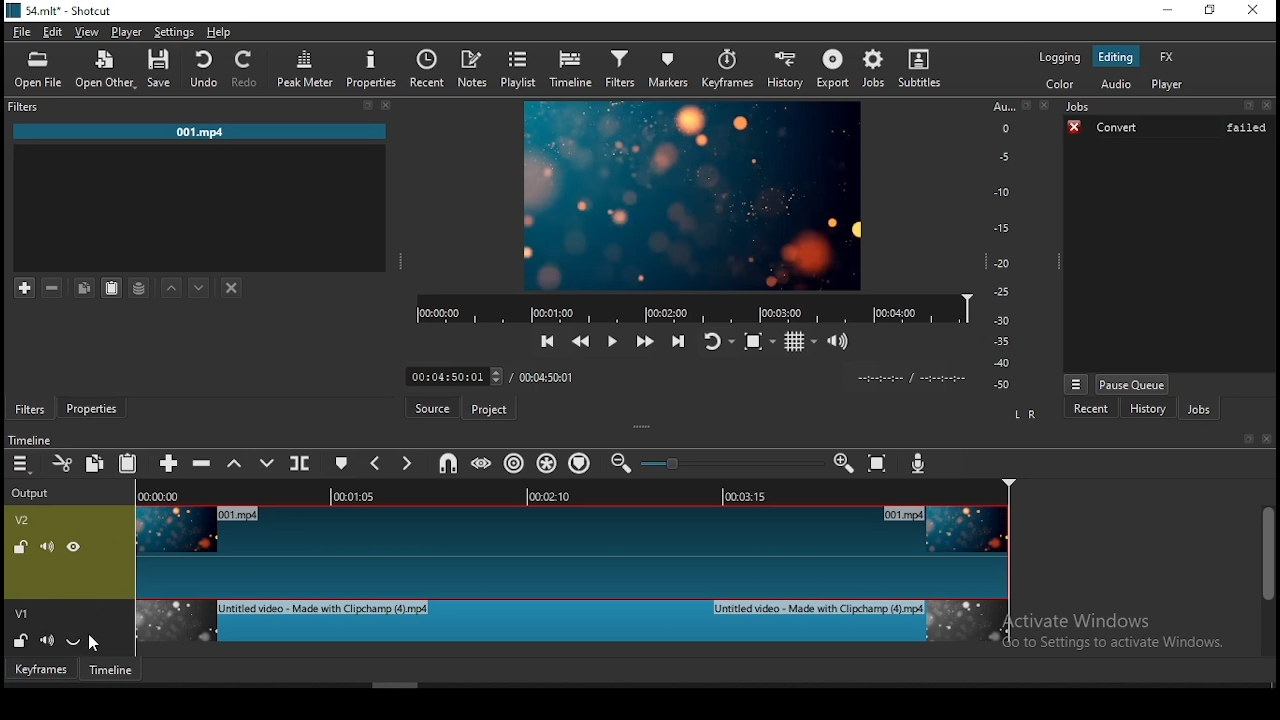 The height and width of the screenshot is (720, 1280). What do you see at coordinates (53, 32) in the screenshot?
I see `edit` at bounding box center [53, 32].